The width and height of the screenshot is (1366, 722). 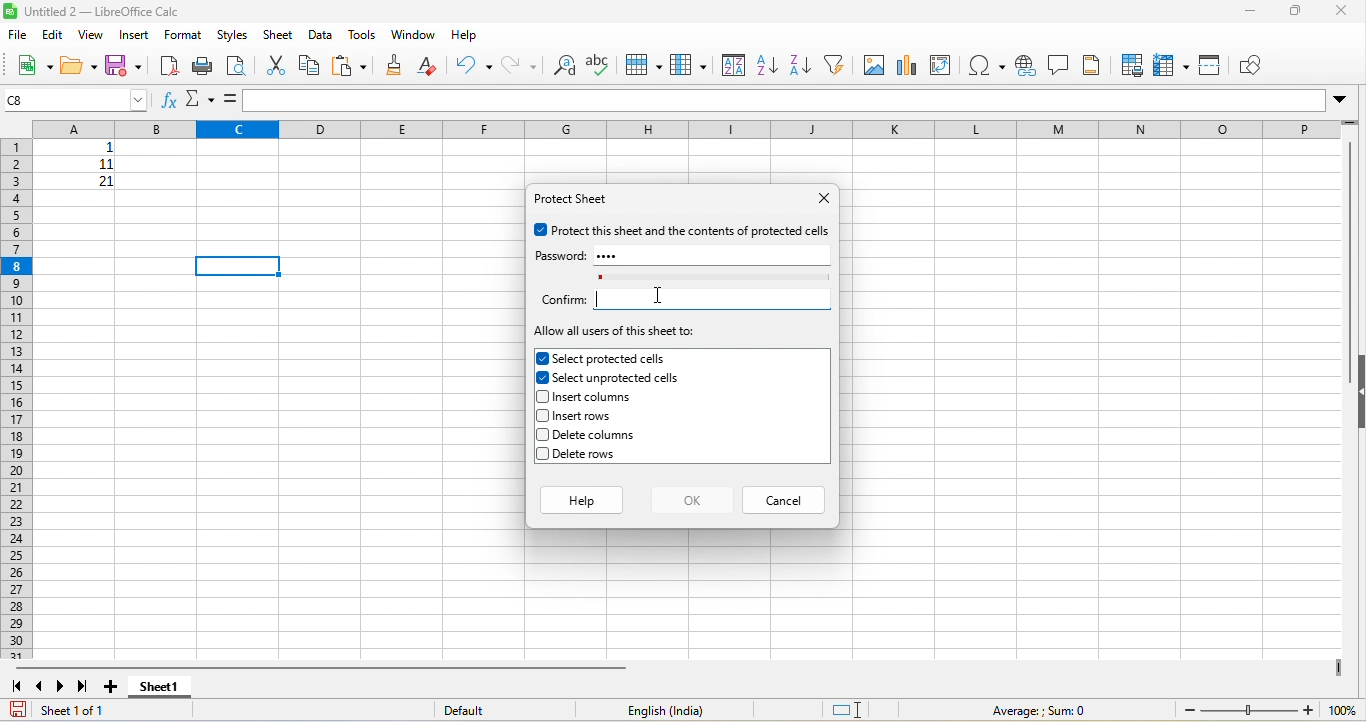 I want to click on filter, so click(x=833, y=64).